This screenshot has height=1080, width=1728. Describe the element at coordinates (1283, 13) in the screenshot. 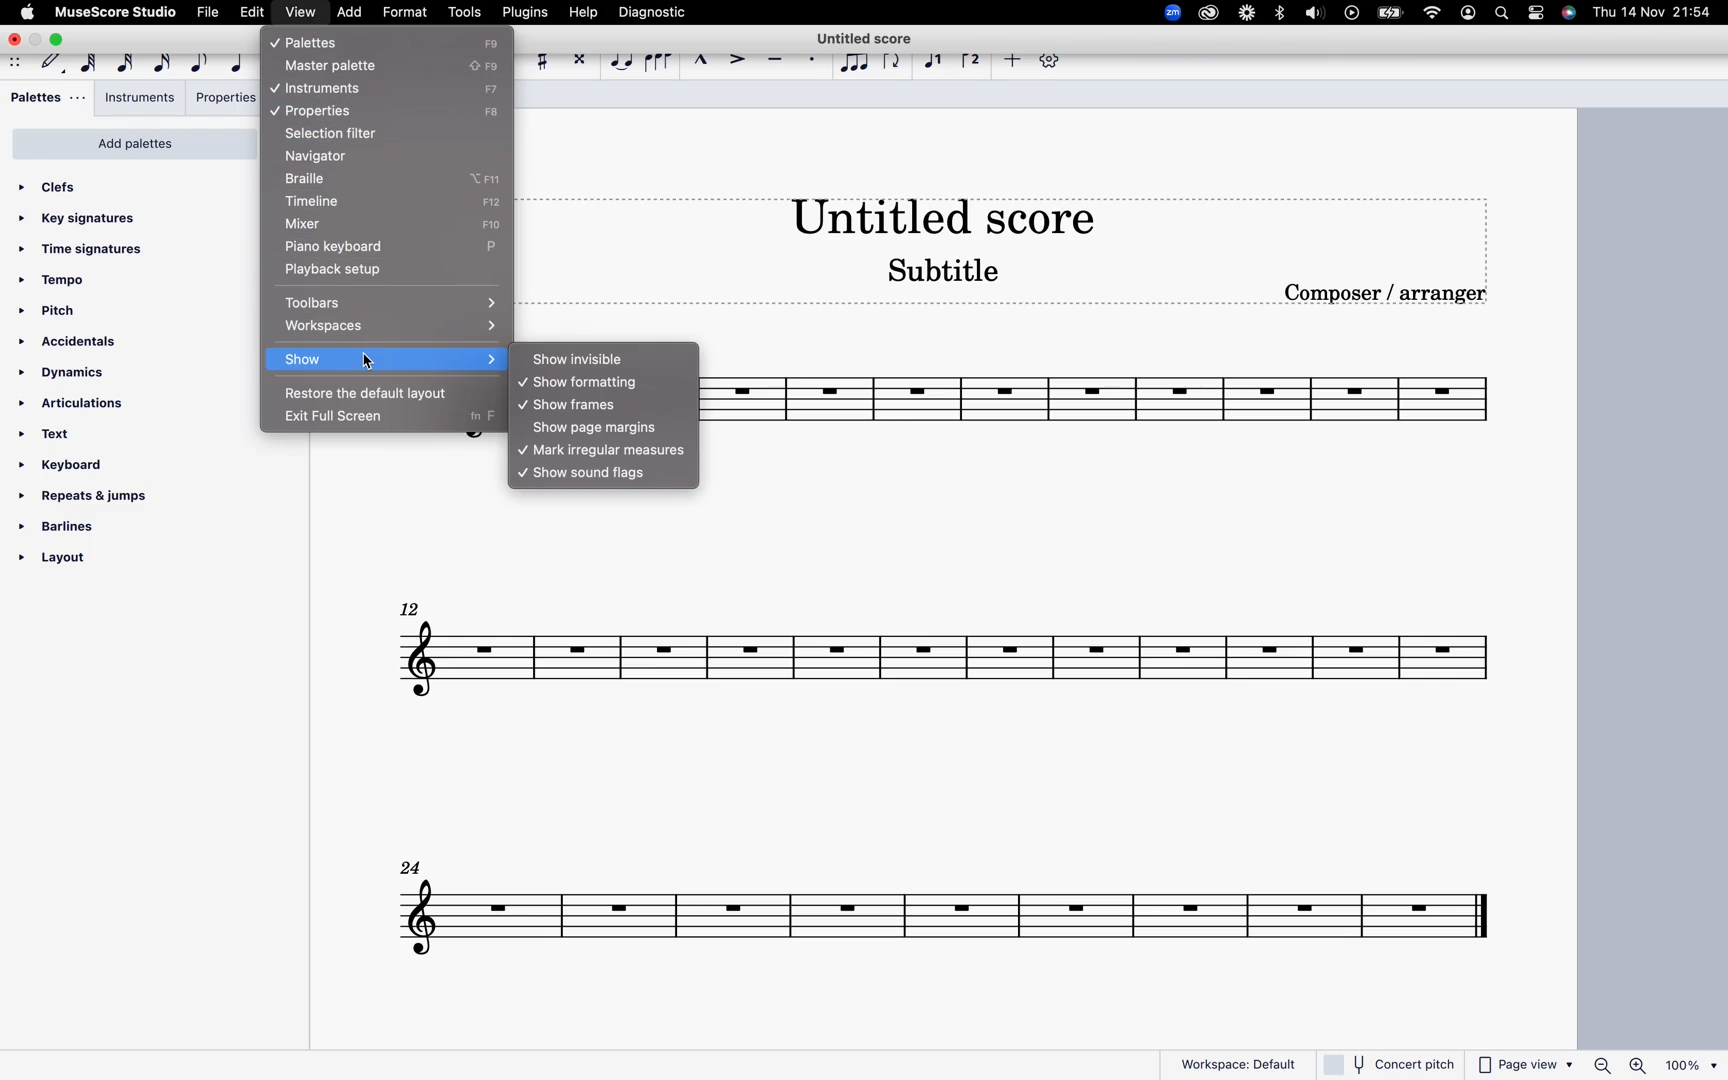

I see `bluetooth` at that location.